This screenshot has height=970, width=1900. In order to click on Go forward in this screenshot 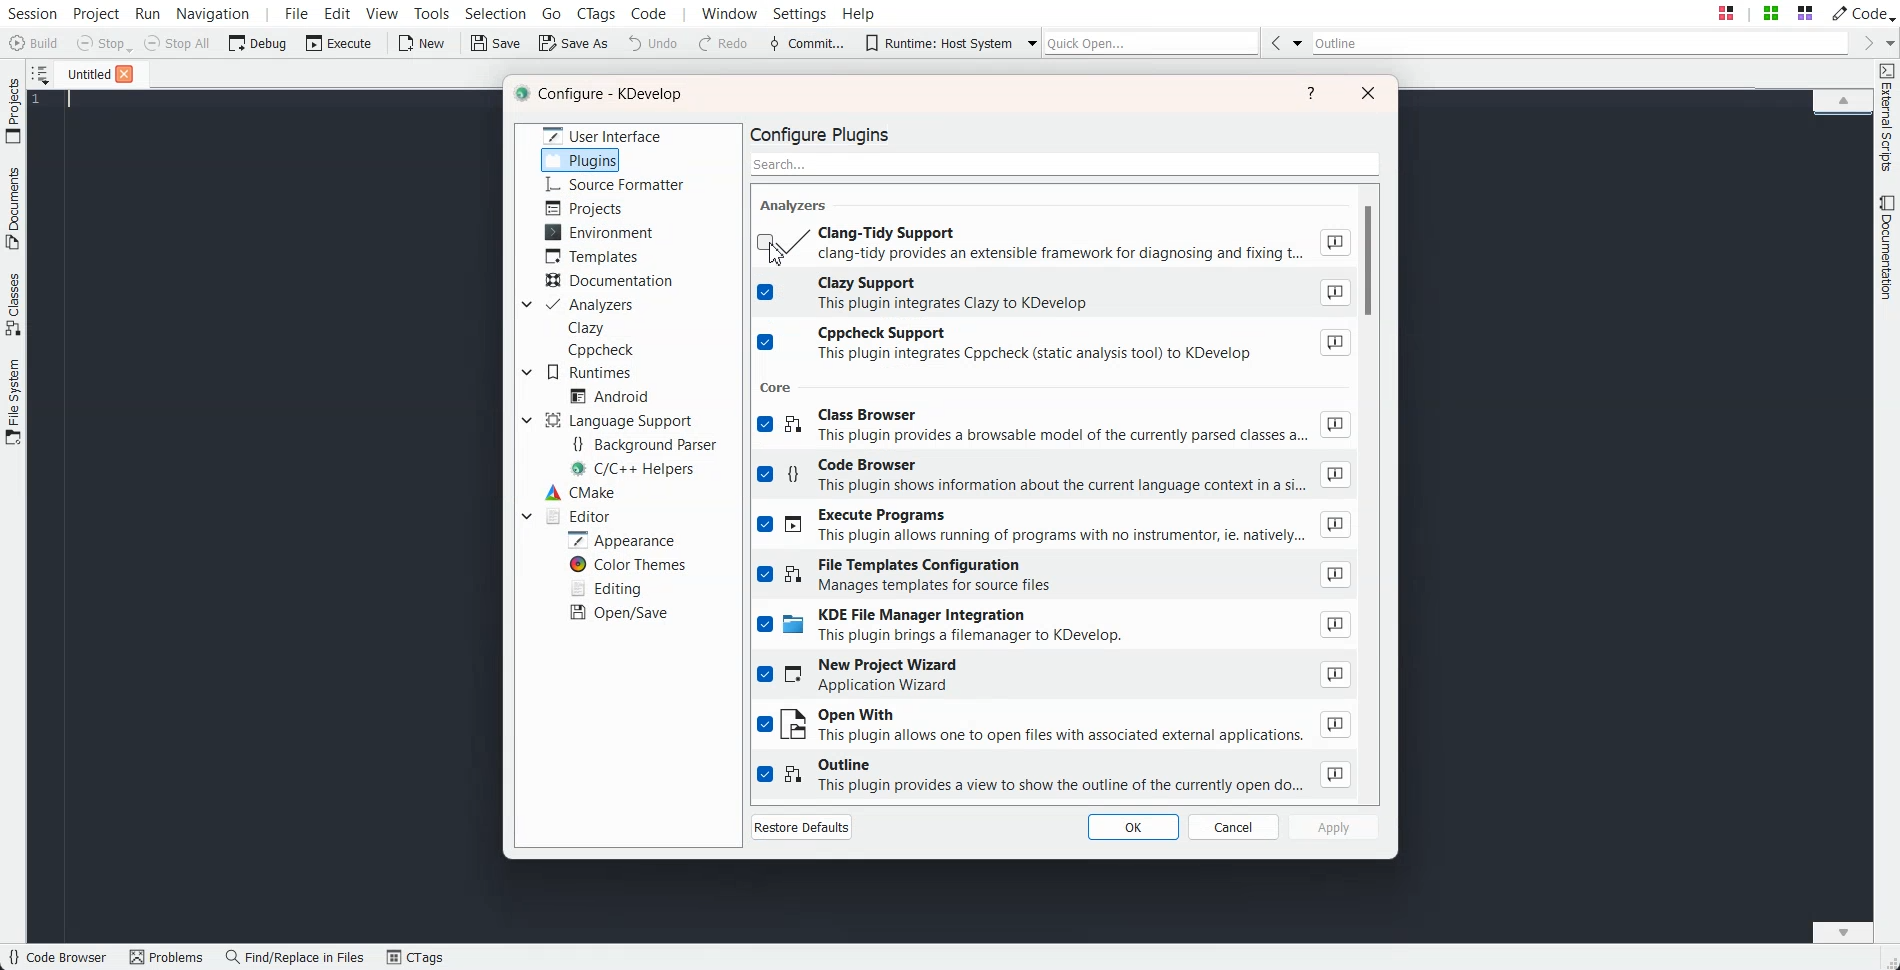, I will do `click(1865, 43)`.